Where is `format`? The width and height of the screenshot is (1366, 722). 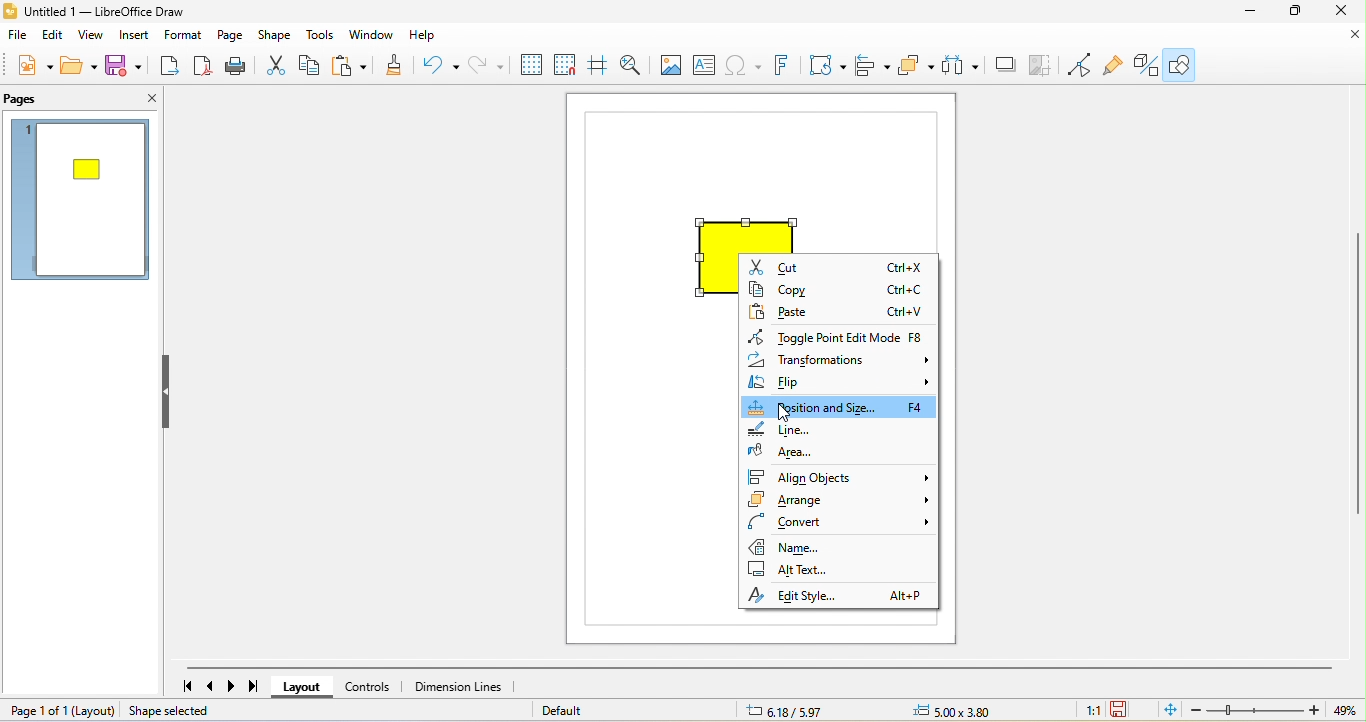 format is located at coordinates (187, 37).